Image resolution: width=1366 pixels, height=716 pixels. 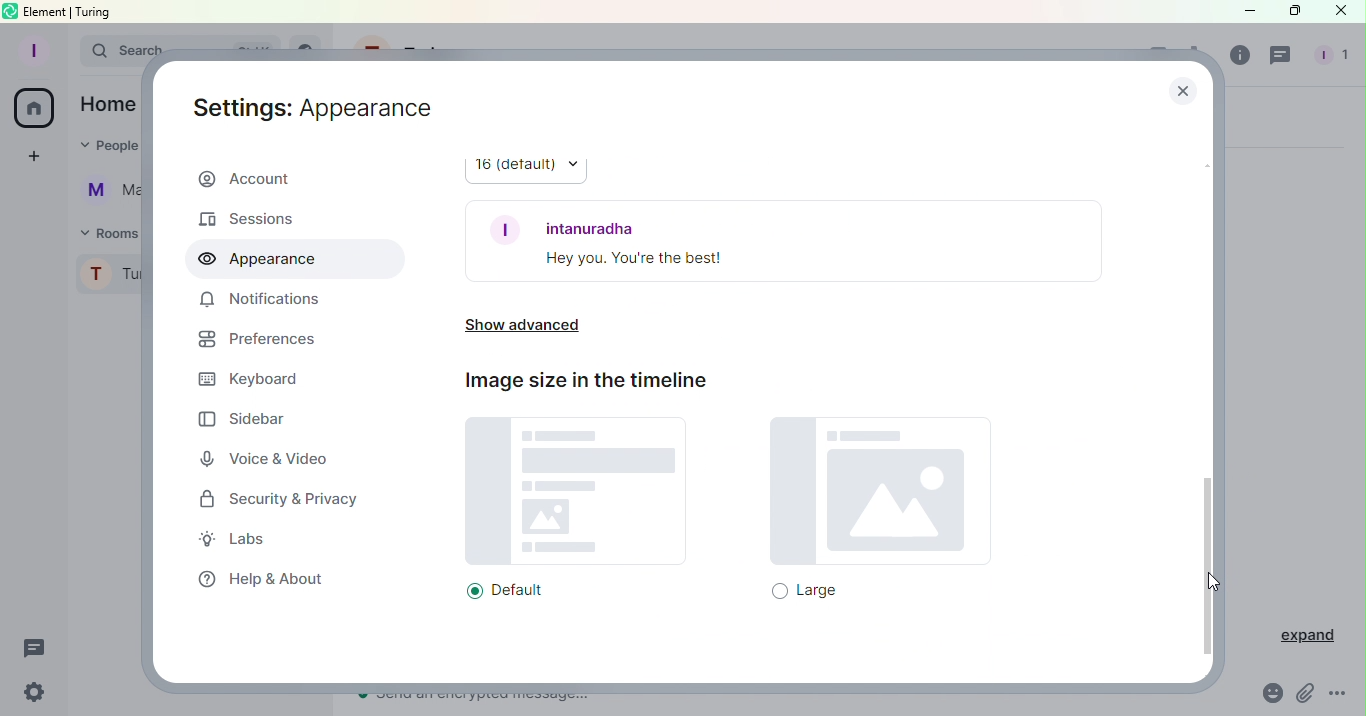 What do you see at coordinates (868, 515) in the screenshot?
I see `Large` at bounding box center [868, 515].